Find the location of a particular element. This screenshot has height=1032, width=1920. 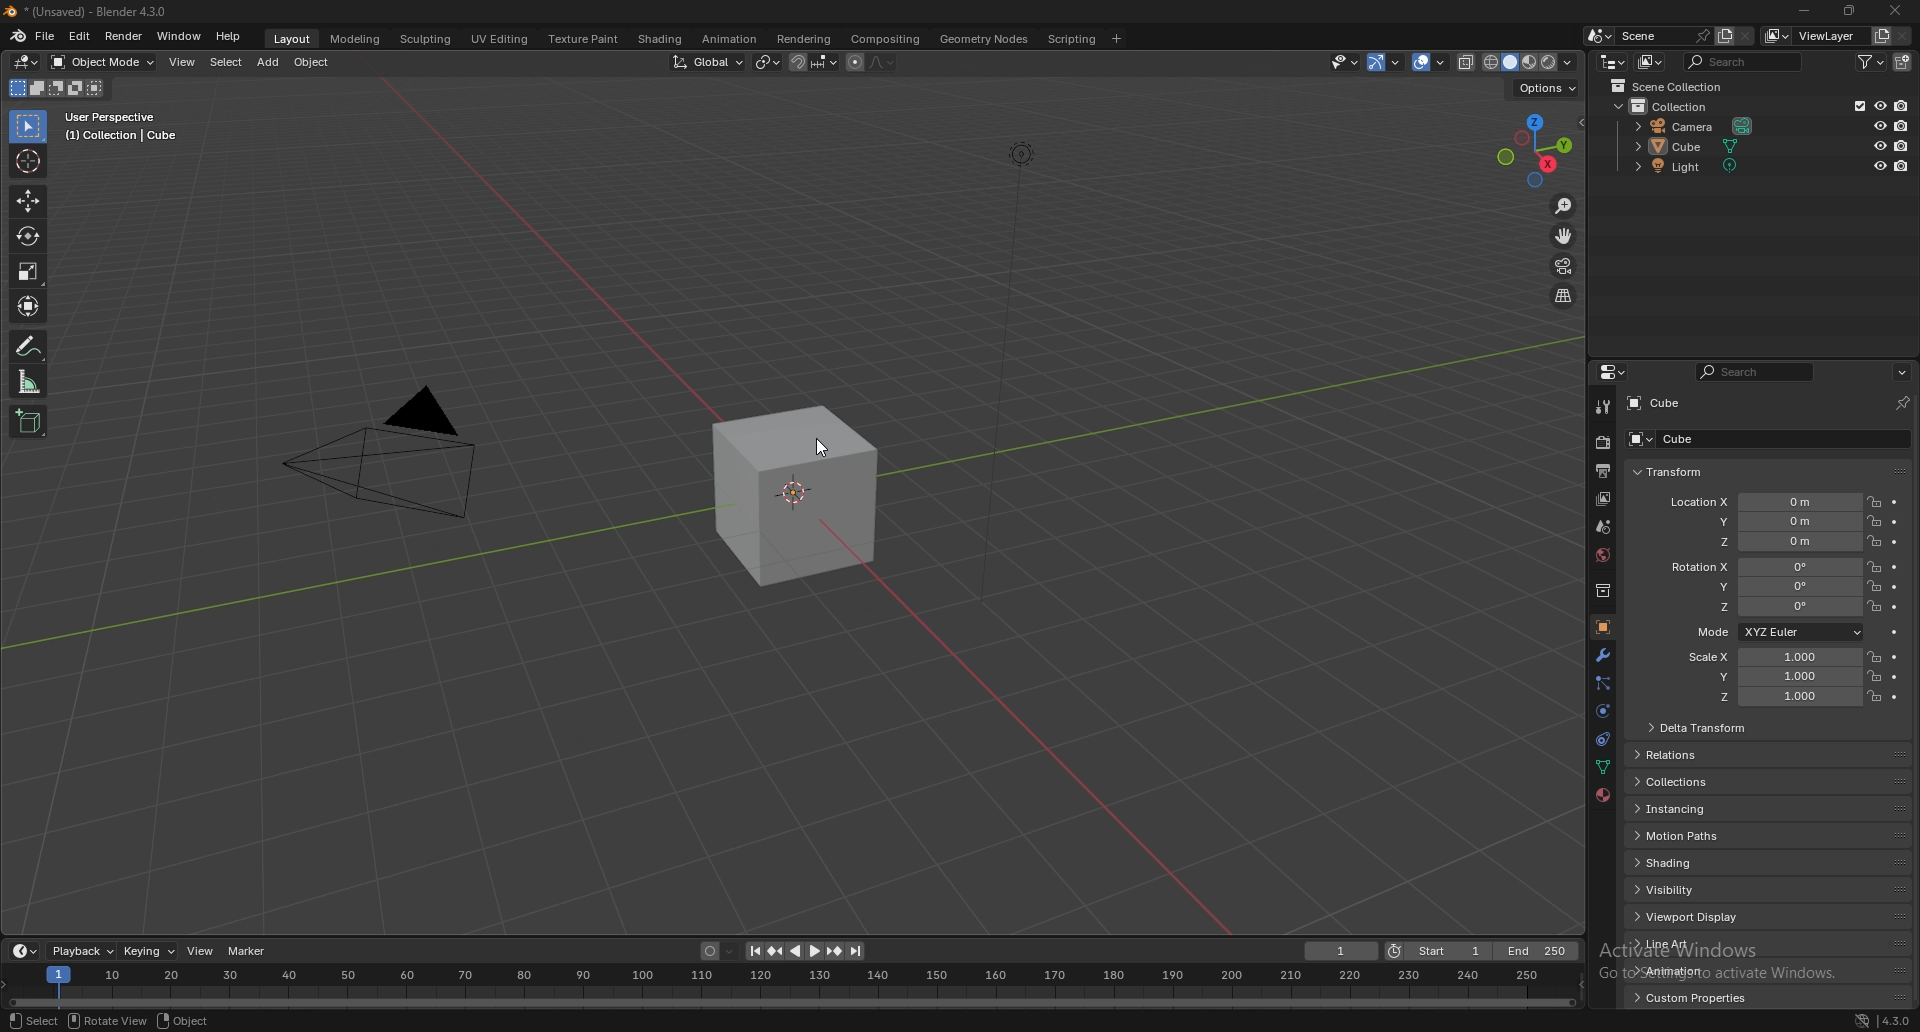

render is located at coordinates (125, 37).